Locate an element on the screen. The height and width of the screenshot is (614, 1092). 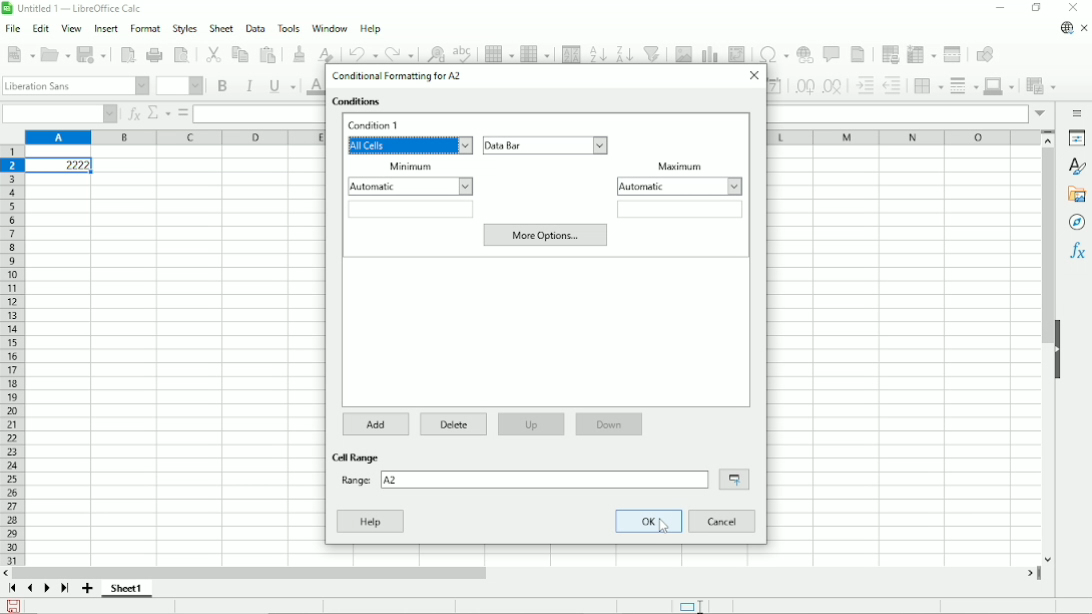
Condition 1 is located at coordinates (378, 126).